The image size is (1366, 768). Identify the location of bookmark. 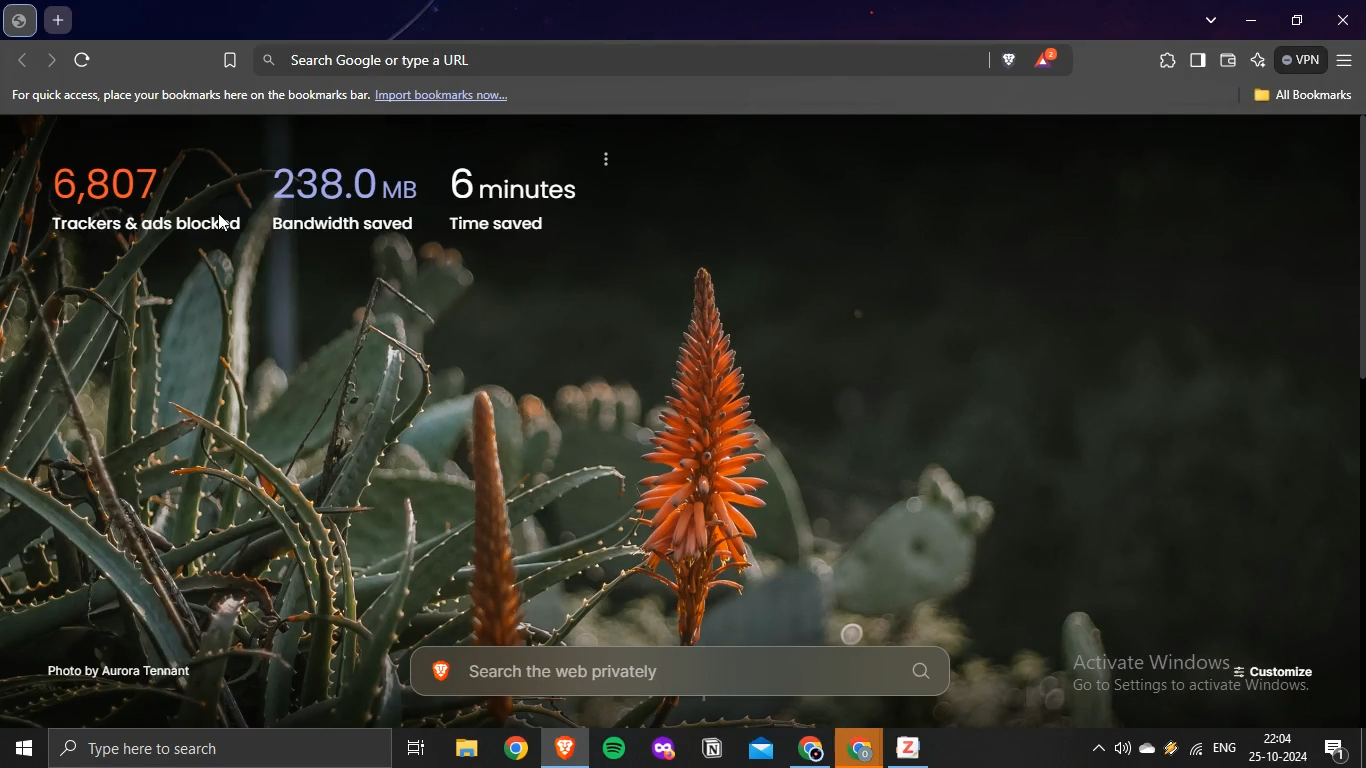
(232, 58).